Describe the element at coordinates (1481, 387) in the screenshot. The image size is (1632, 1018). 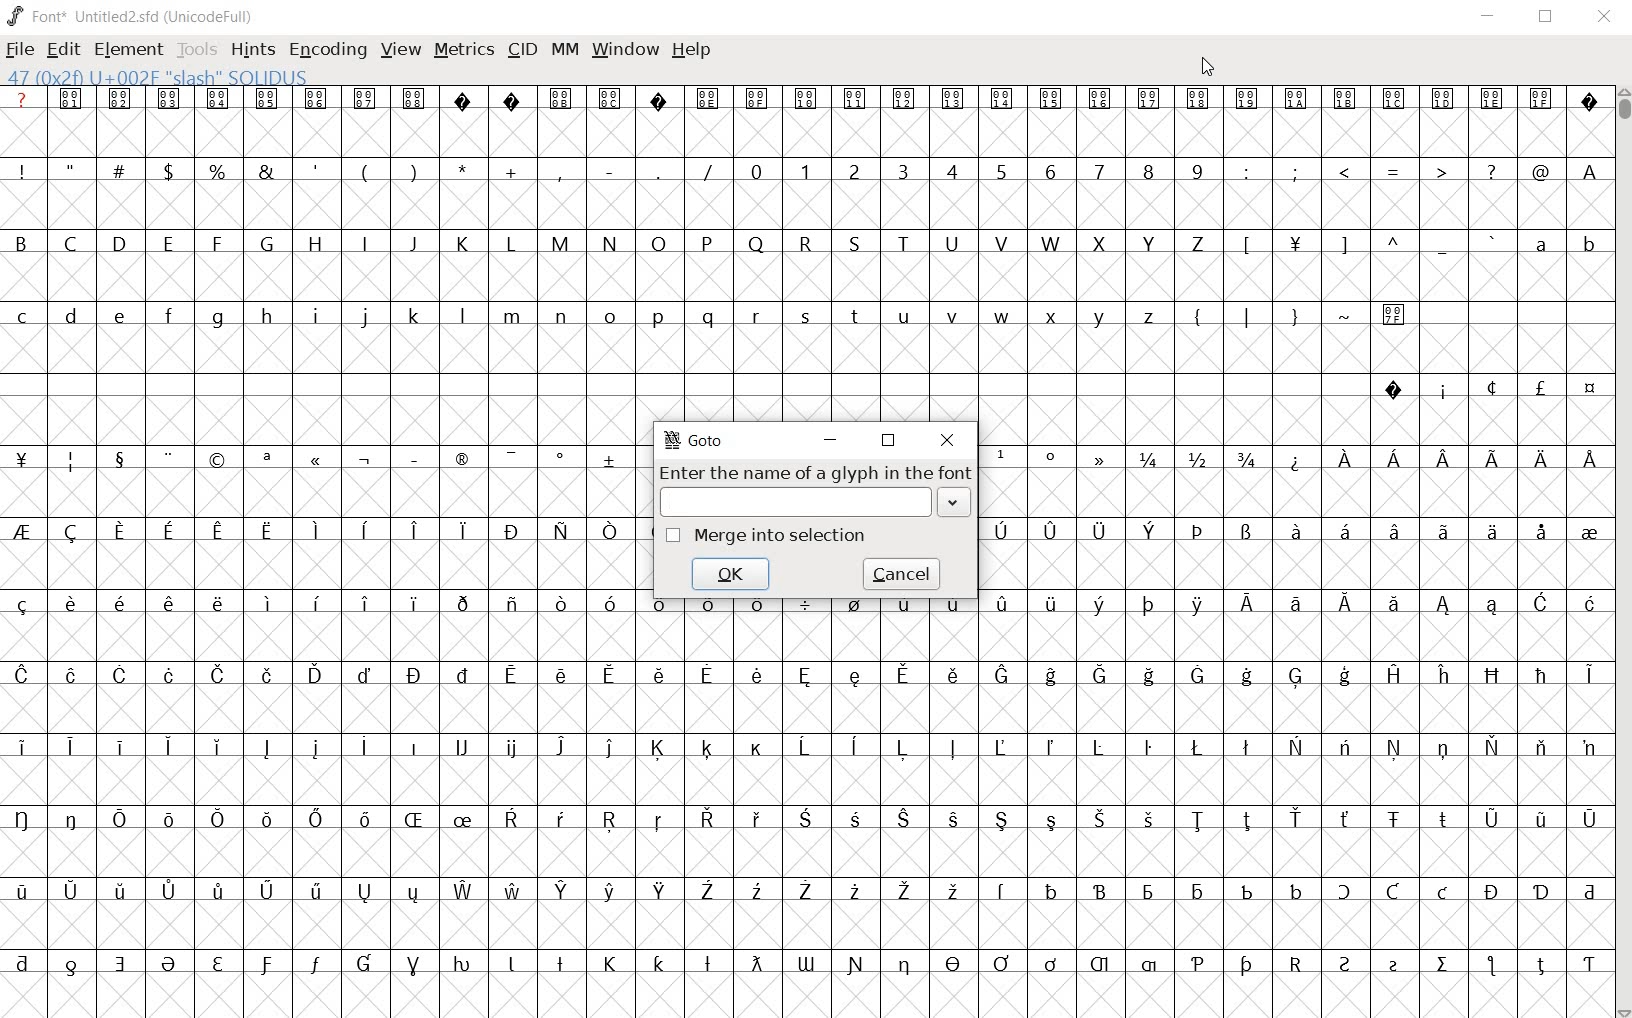
I see `special symbols` at that location.